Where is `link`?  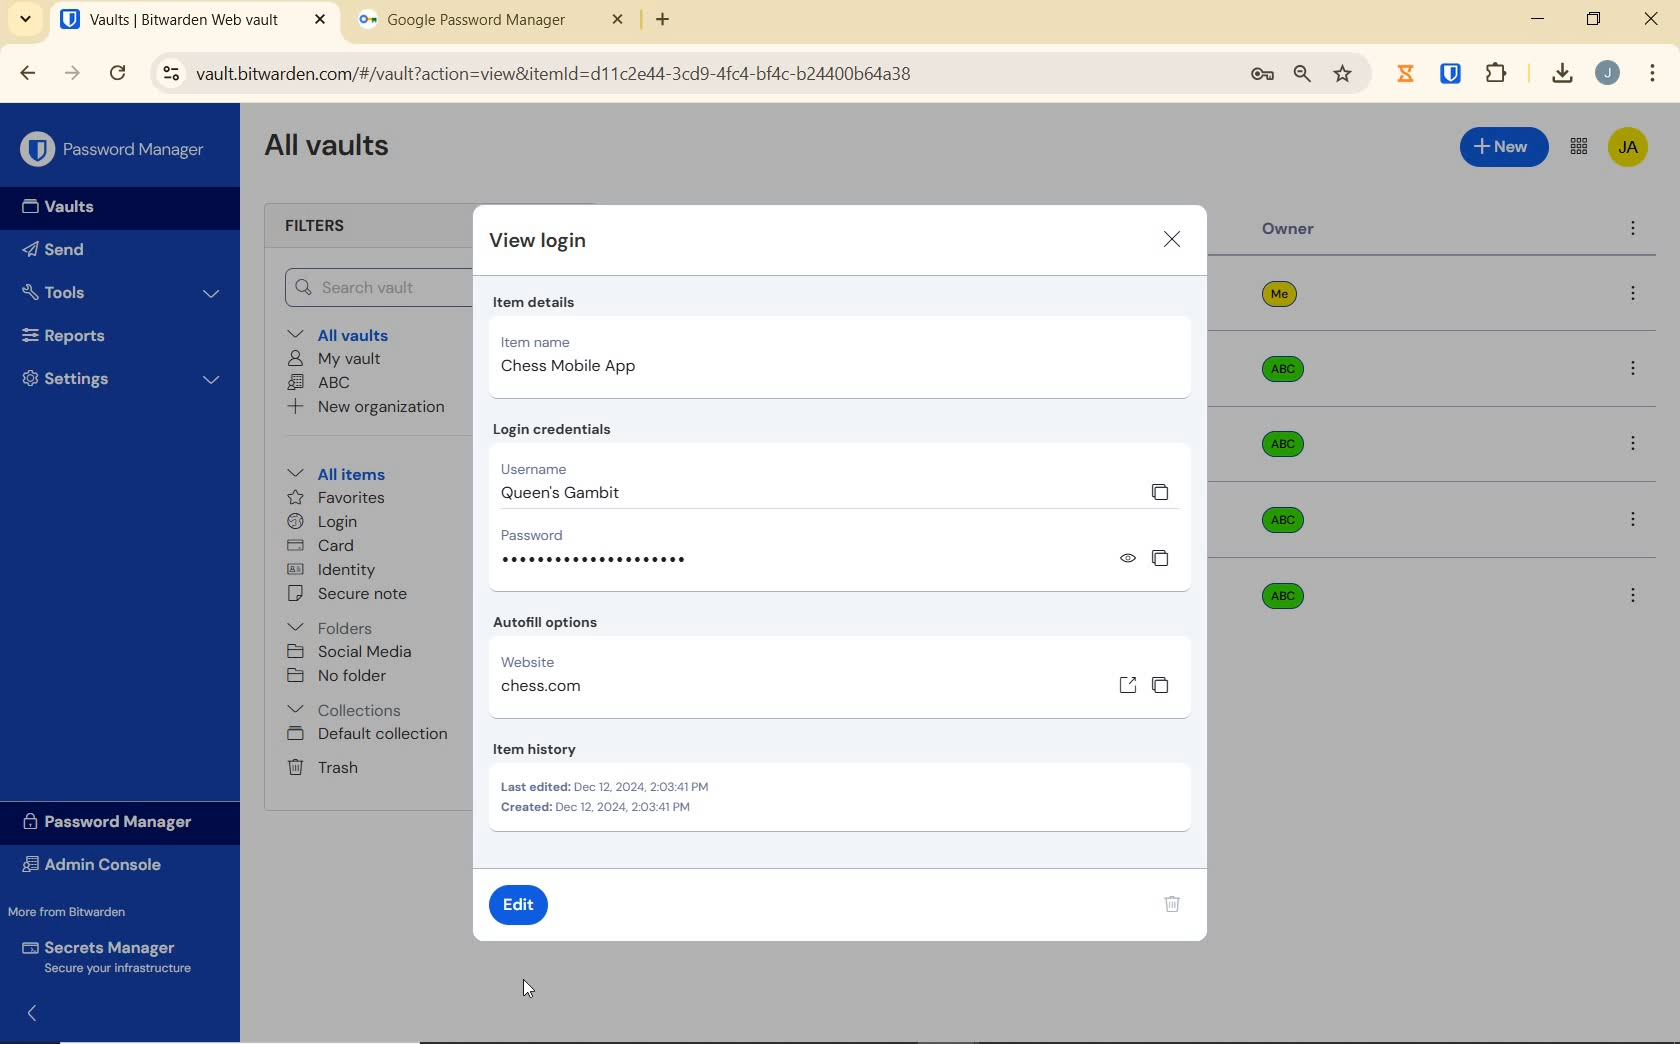 link is located at coordinates (1129, 684).